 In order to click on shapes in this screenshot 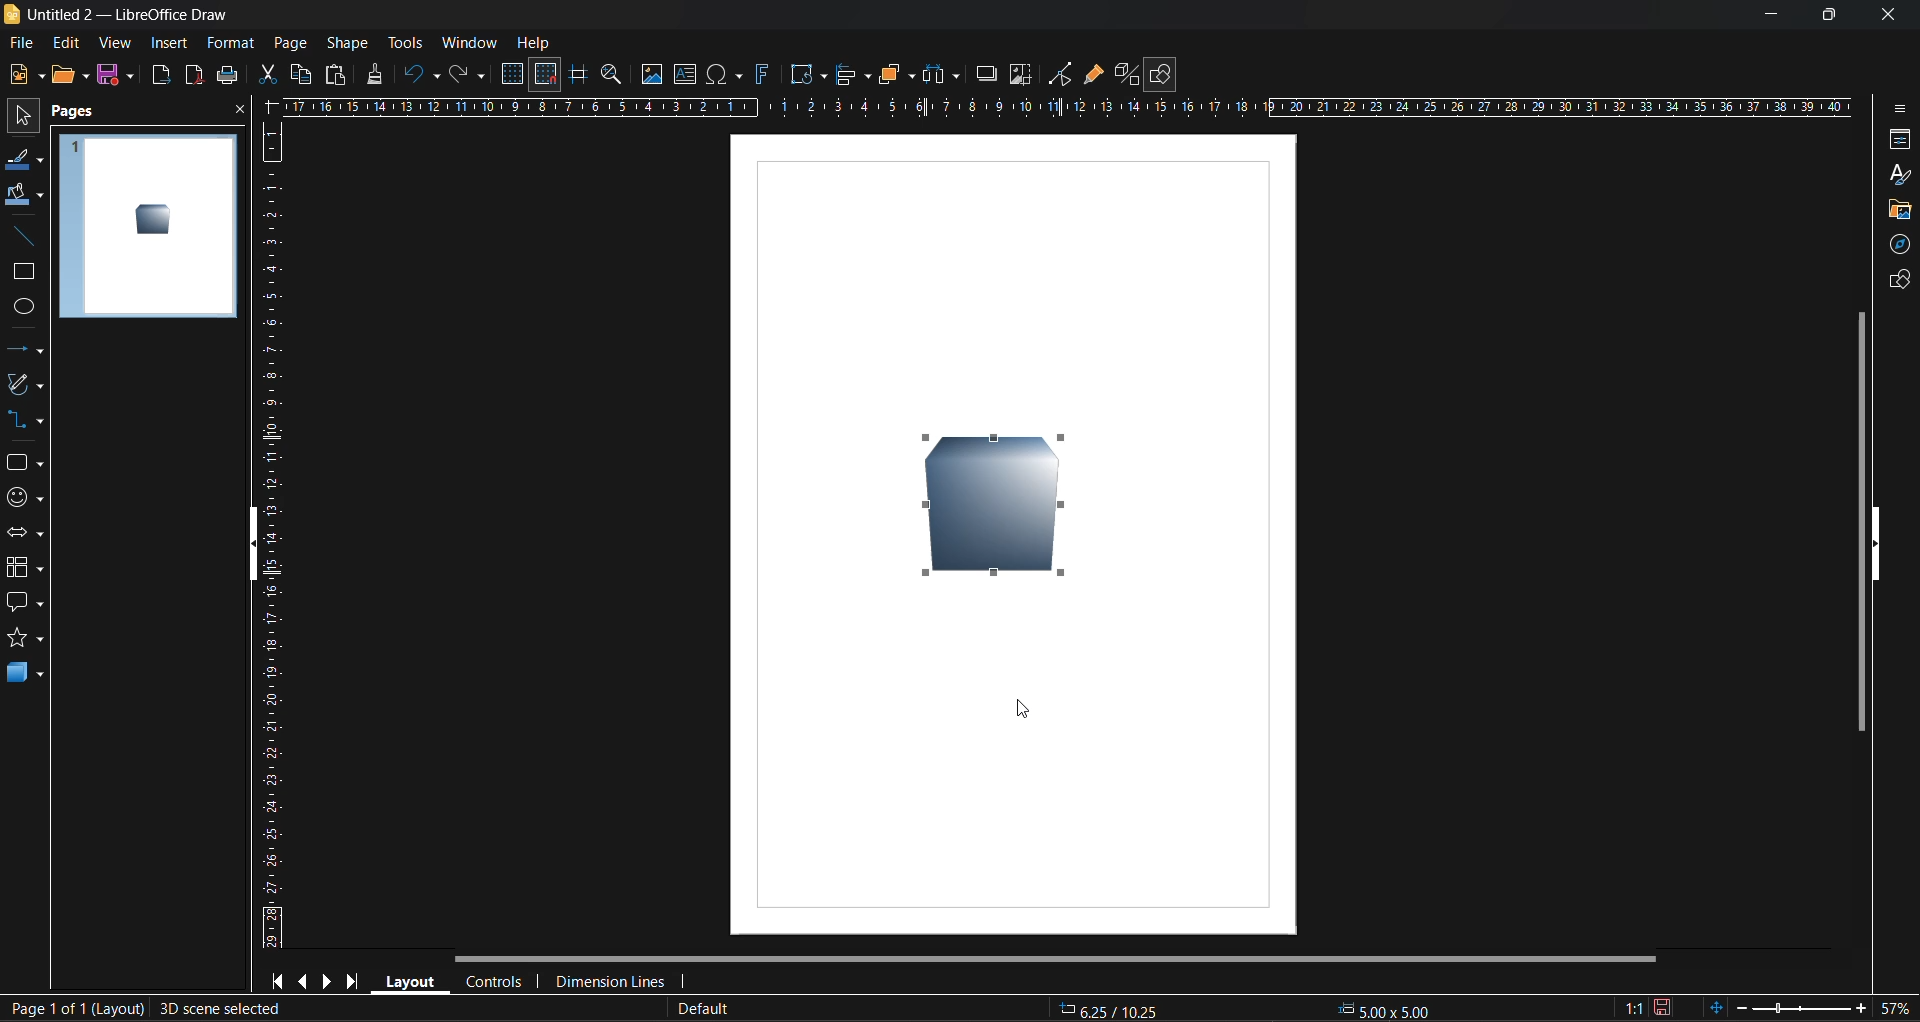, I will do `click(23, 463)`.